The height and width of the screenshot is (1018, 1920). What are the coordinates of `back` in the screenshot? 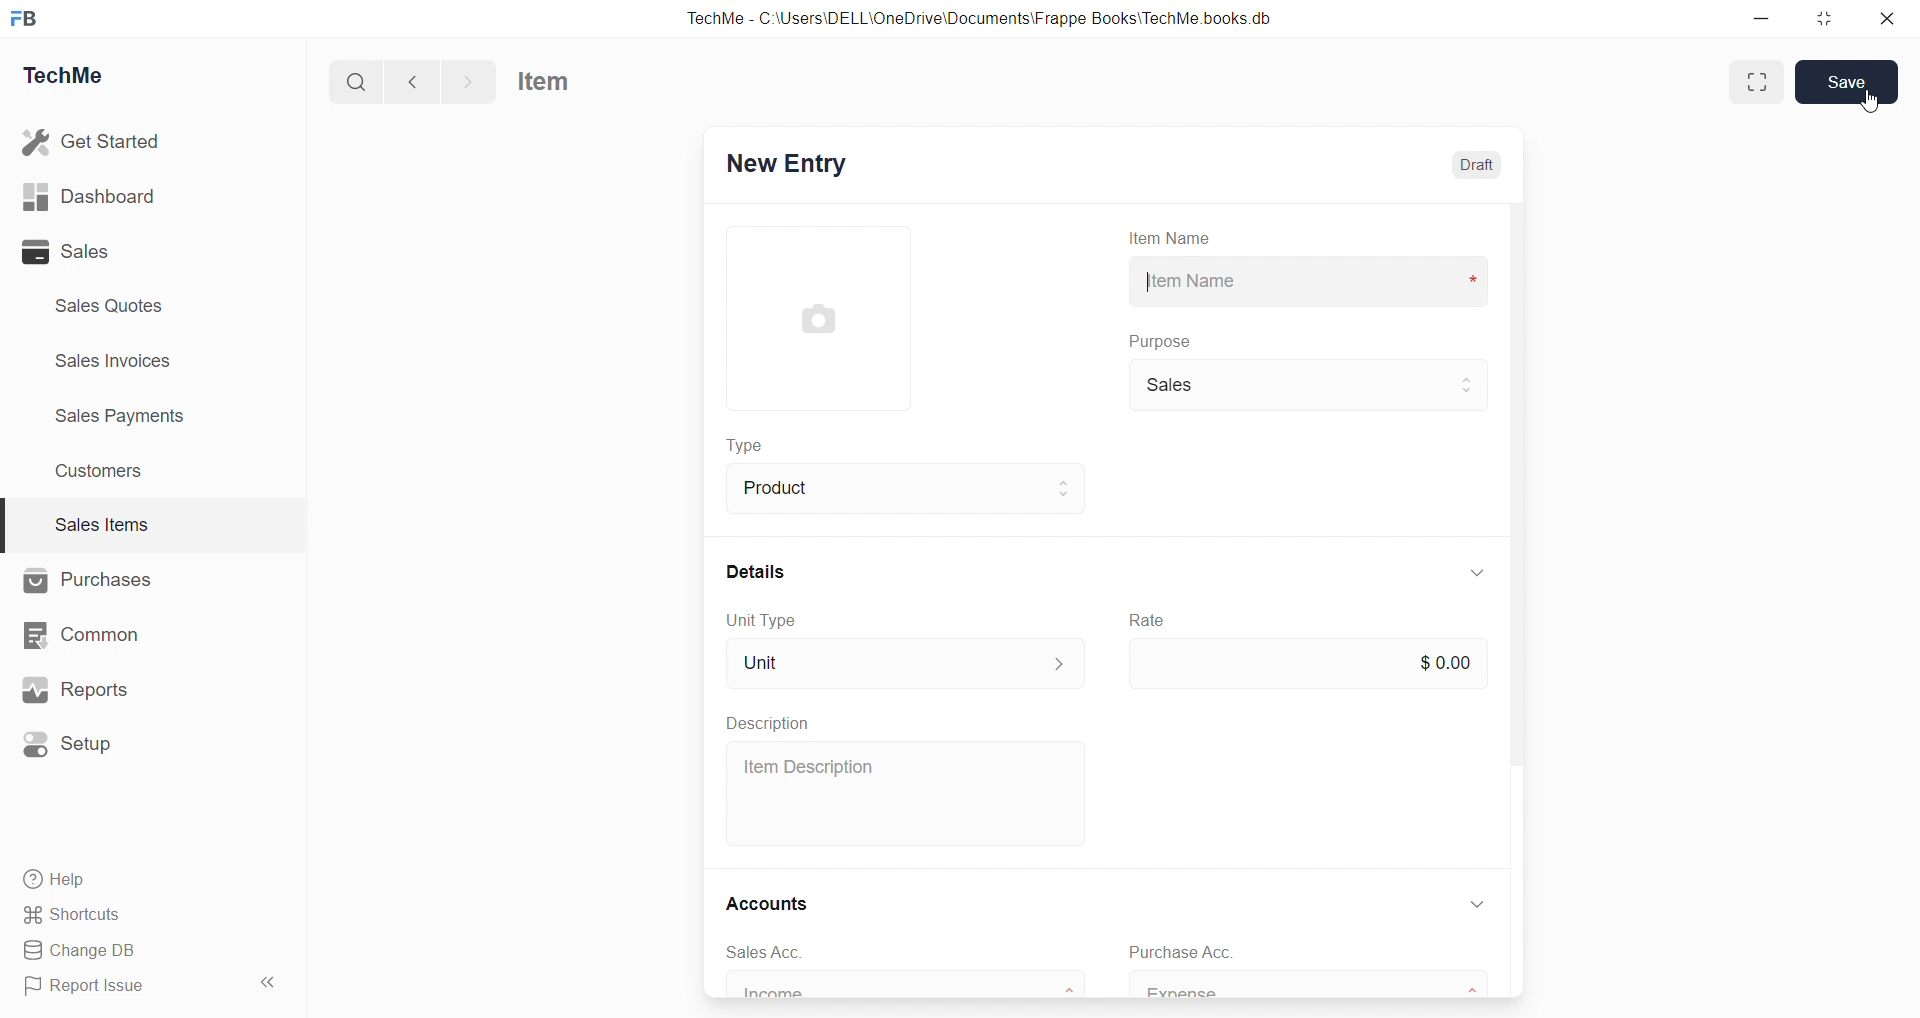 It's located at (414, 81).